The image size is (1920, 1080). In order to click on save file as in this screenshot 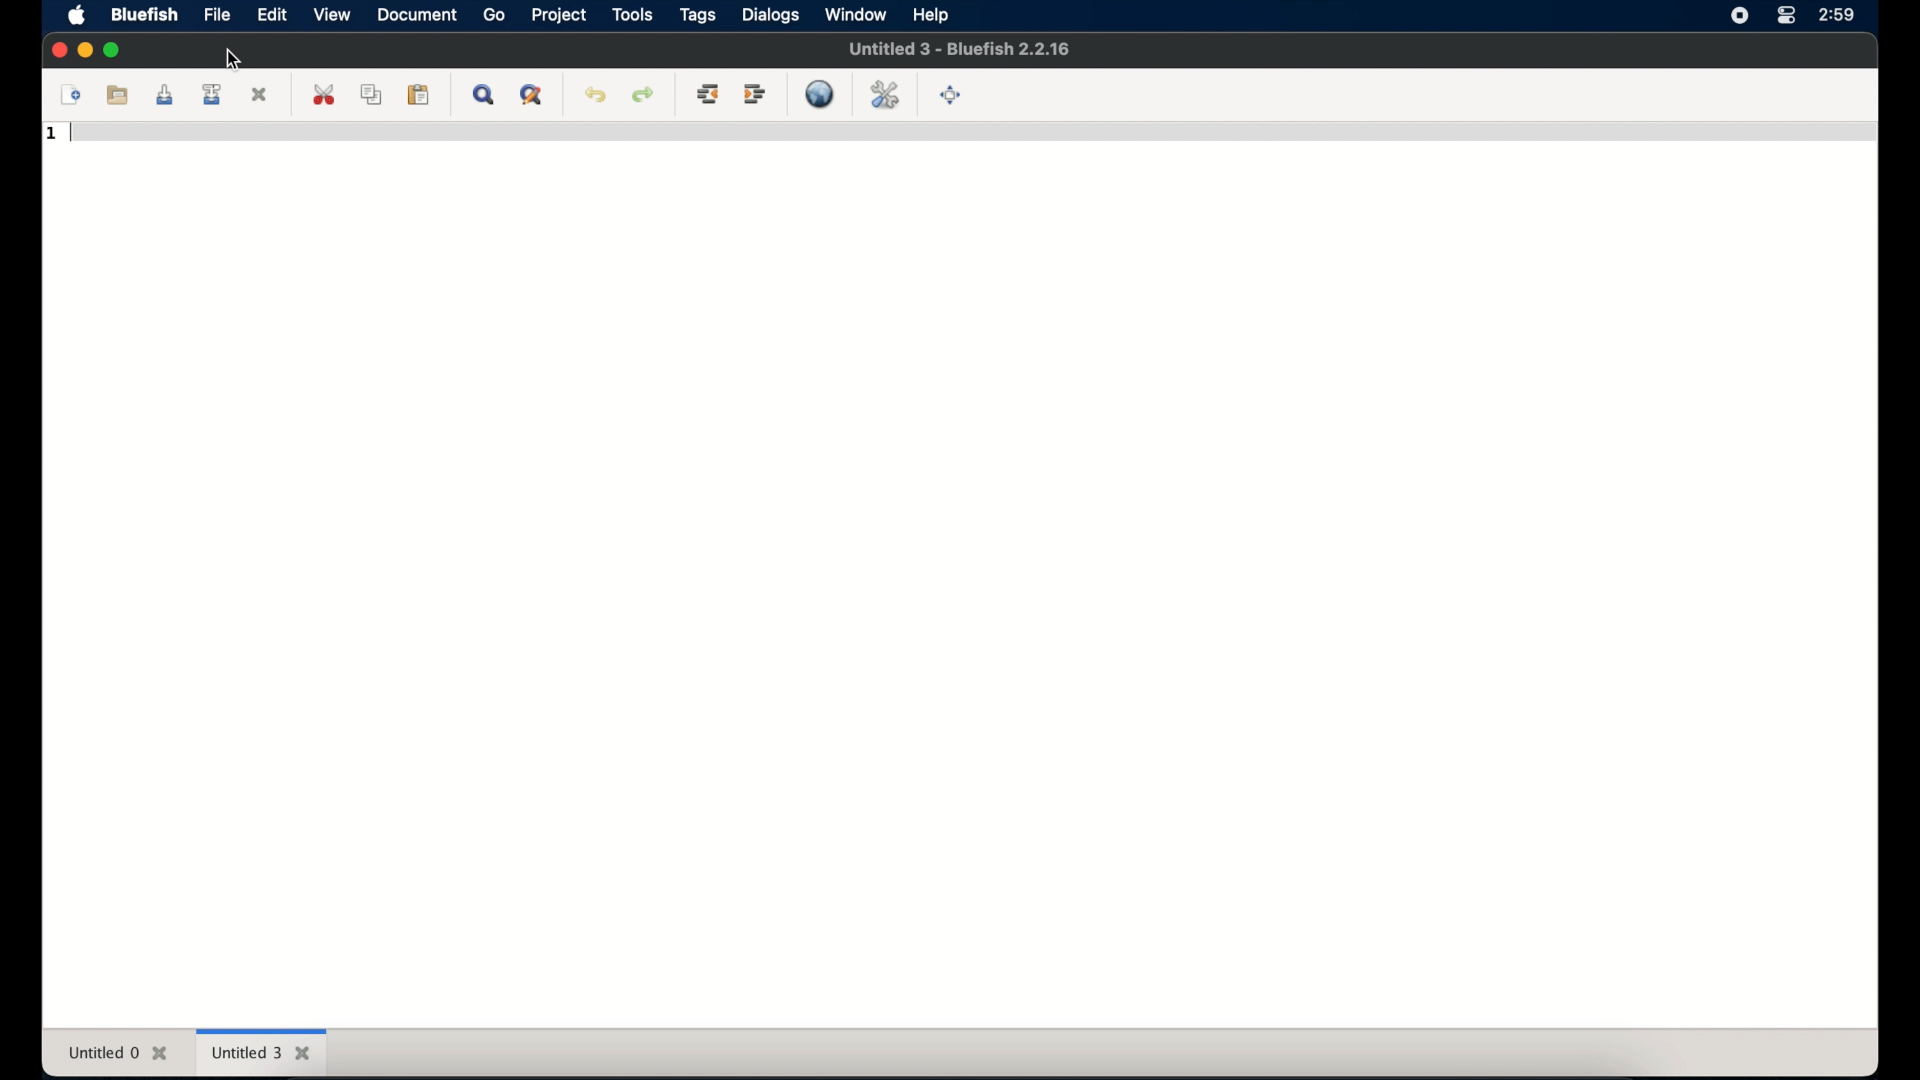, I will do `click(214, 94)`.